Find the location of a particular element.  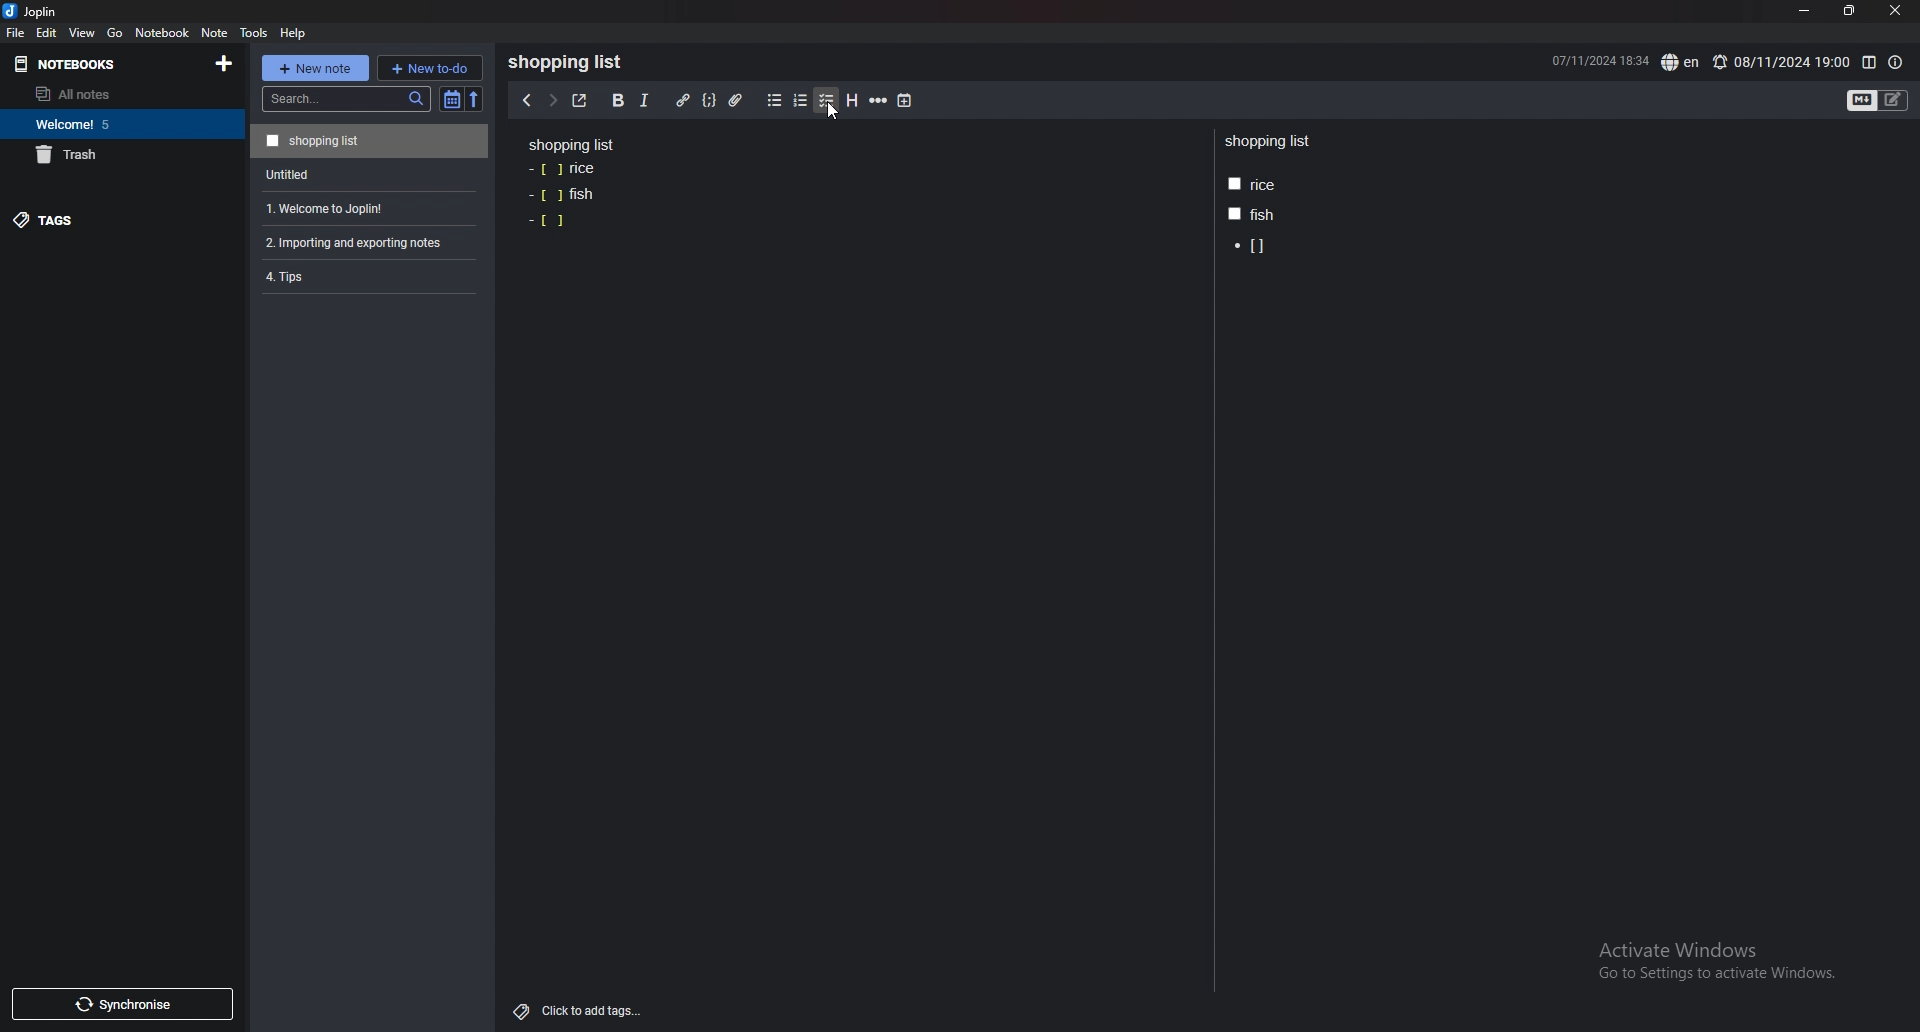

notebooks is located at coordinates (92, 65).